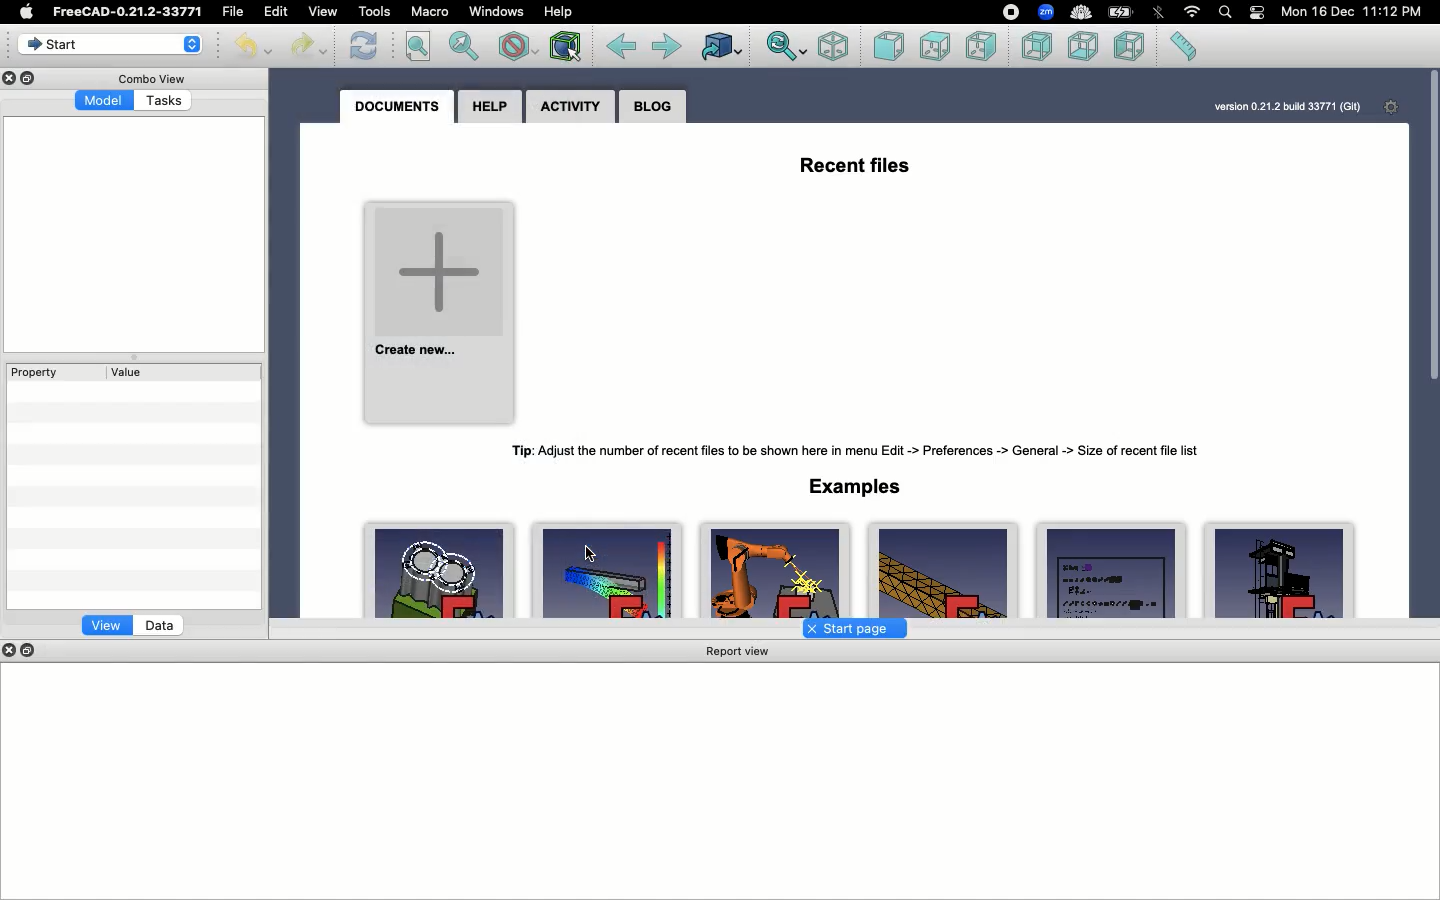 The image size is (1440, 900). I want to click on Combo view, so click(152, 78).